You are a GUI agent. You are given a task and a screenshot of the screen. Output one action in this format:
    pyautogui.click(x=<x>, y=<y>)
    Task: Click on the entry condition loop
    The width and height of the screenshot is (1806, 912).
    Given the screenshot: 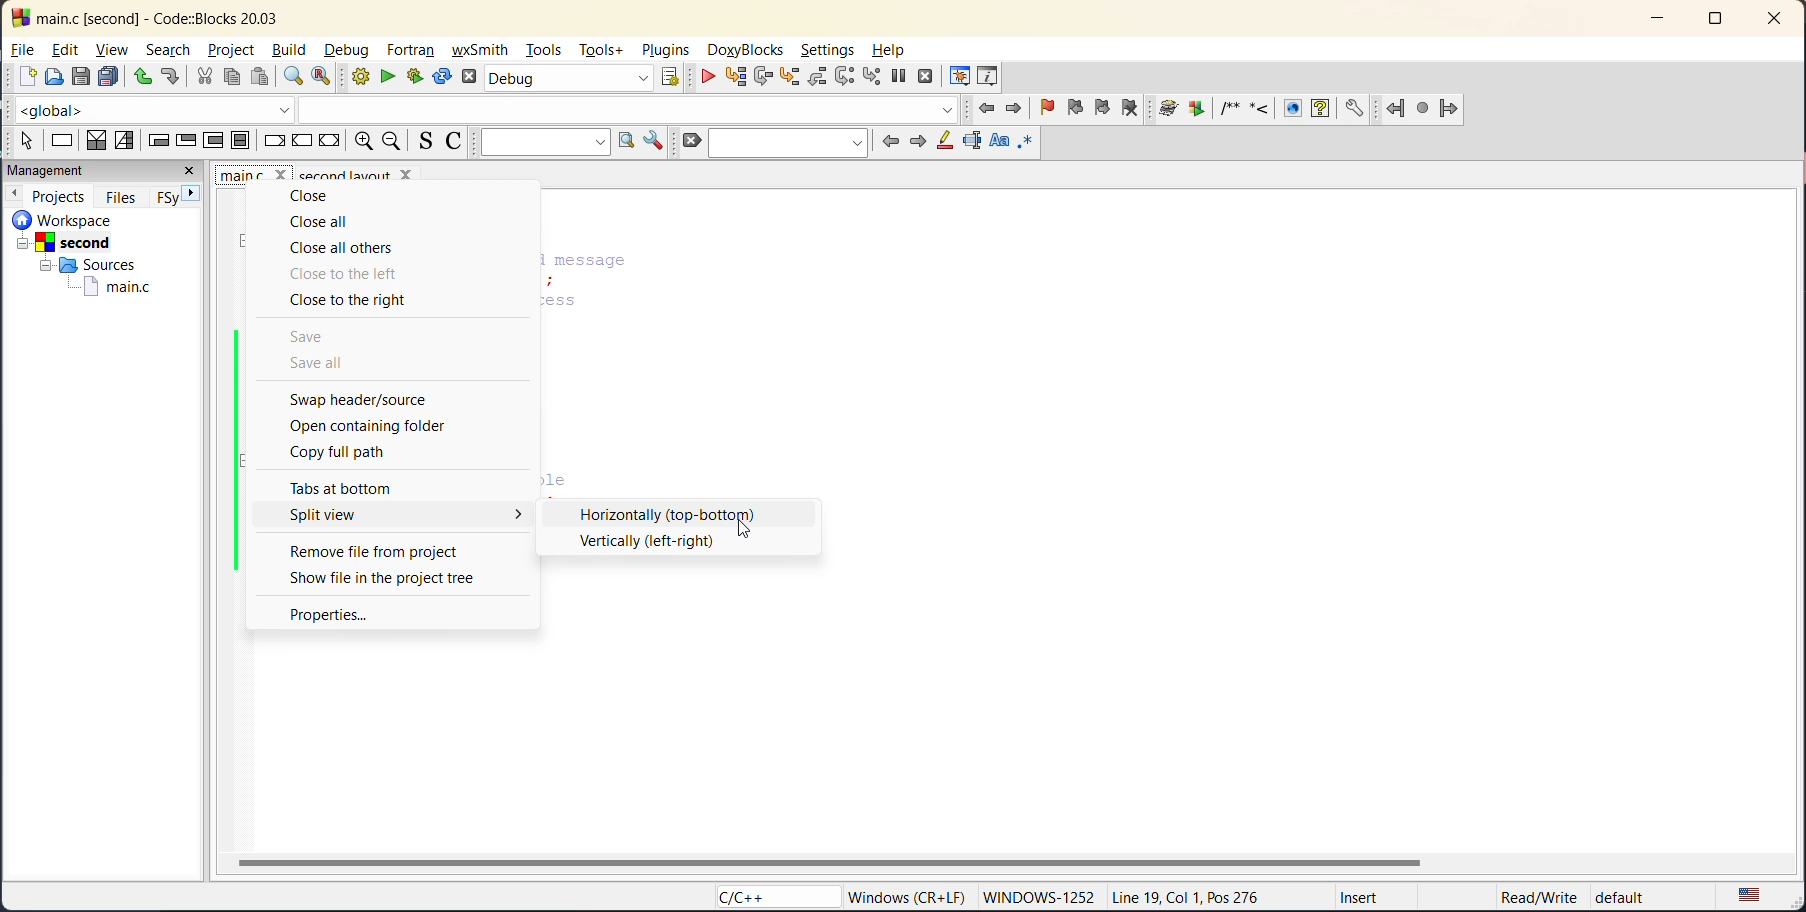 What is the action you would take?
    pyautogui.click(x=159, y=141)
    